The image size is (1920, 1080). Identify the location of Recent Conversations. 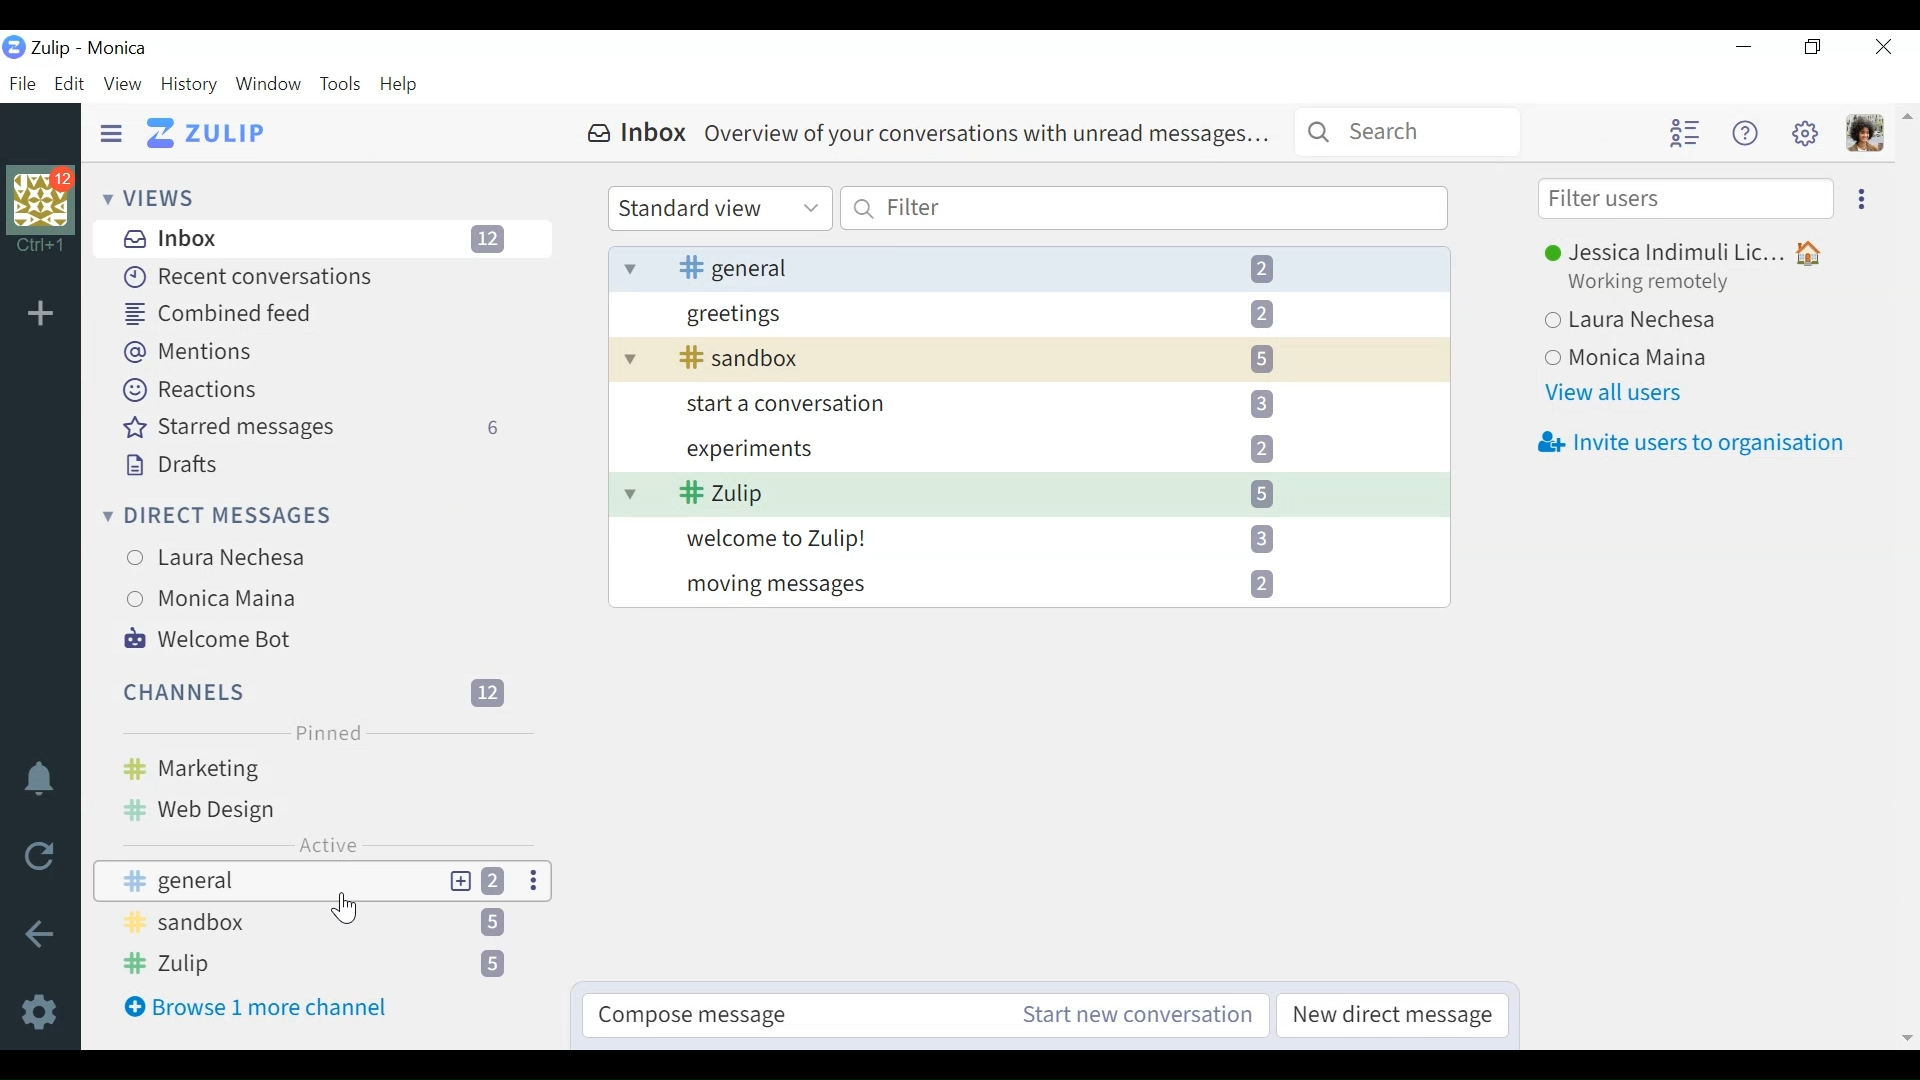
(244, 277).